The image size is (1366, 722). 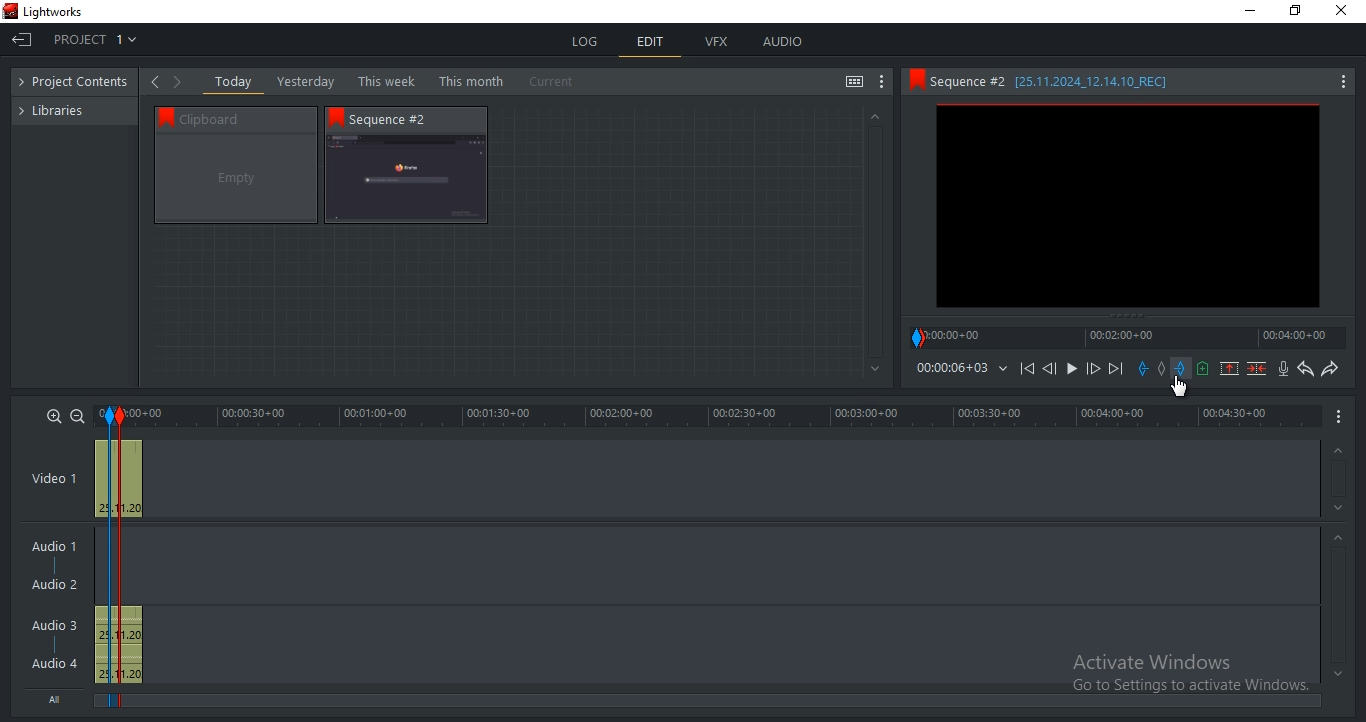 What do you see at coordinates (1115, 369) in the screenshot?
I see `Move forward` at bounding box center [1115, 369].